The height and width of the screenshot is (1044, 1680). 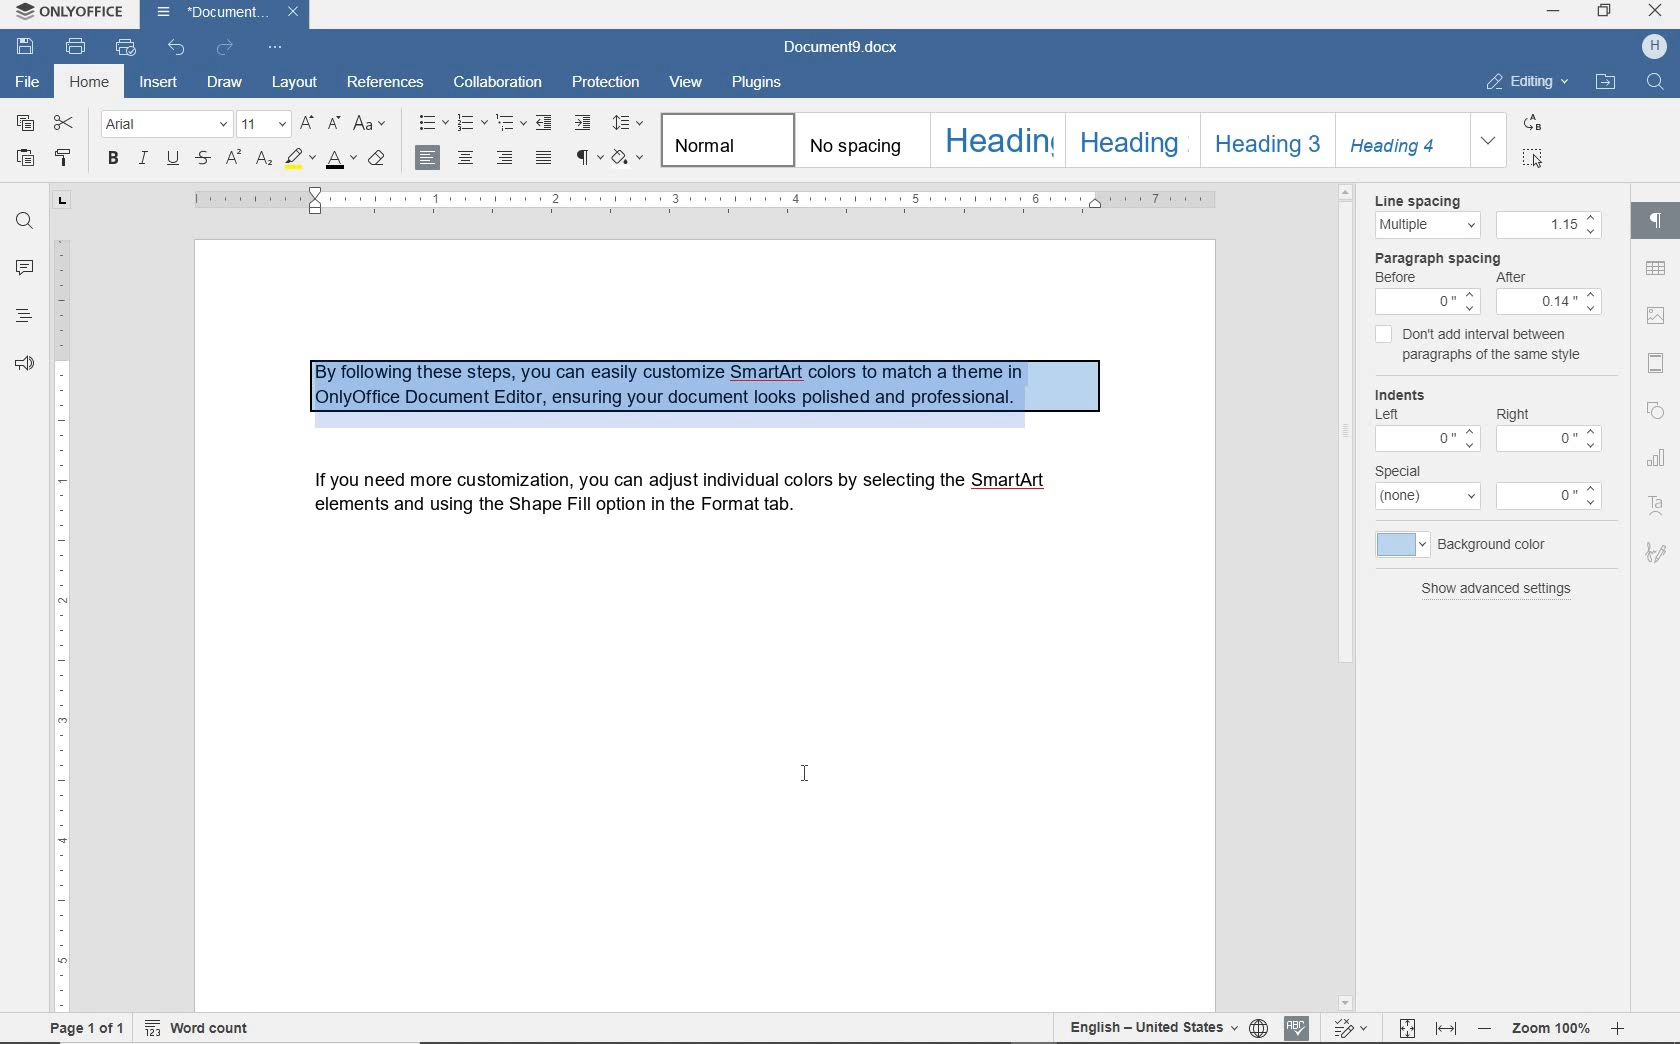 What do you see at coordinates (467, 120) in the screenshot?
I see `numbering` at bounding box center [467, 120].